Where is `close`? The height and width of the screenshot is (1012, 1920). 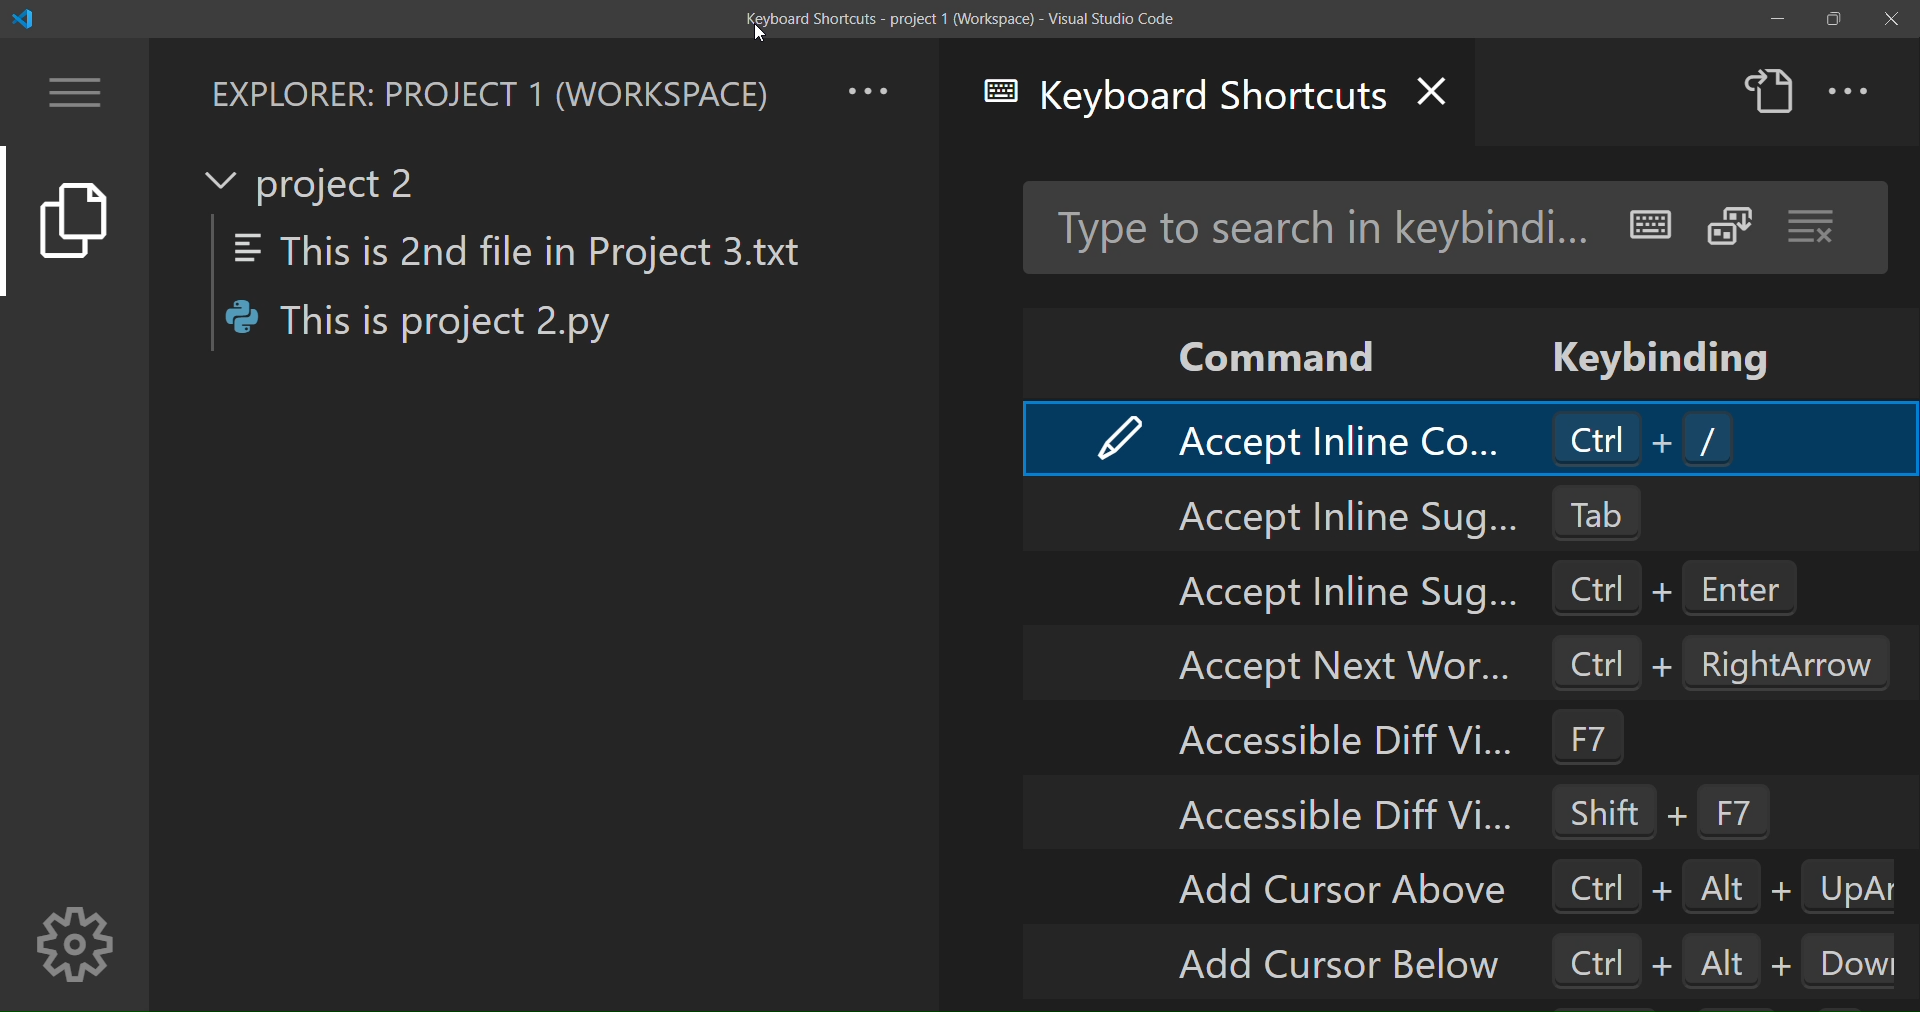 close is located at coordinates (1886, 17).